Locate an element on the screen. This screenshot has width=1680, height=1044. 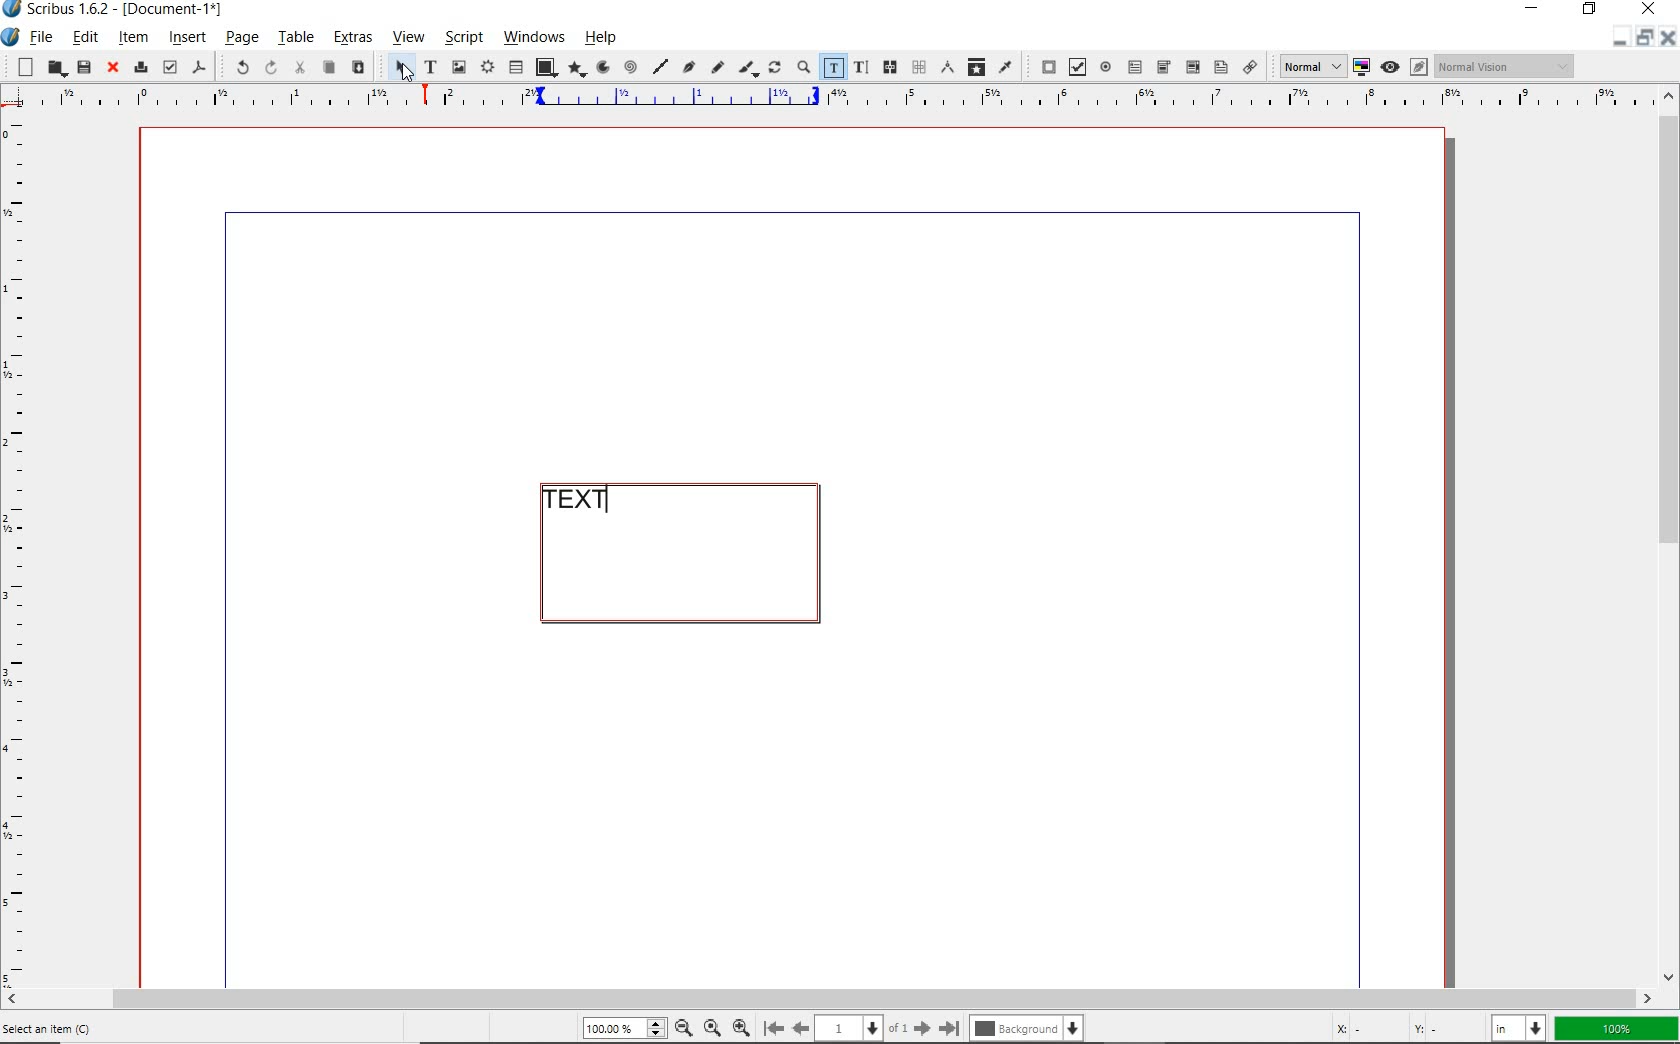
toggle color is located at coordinates (1363, 66).